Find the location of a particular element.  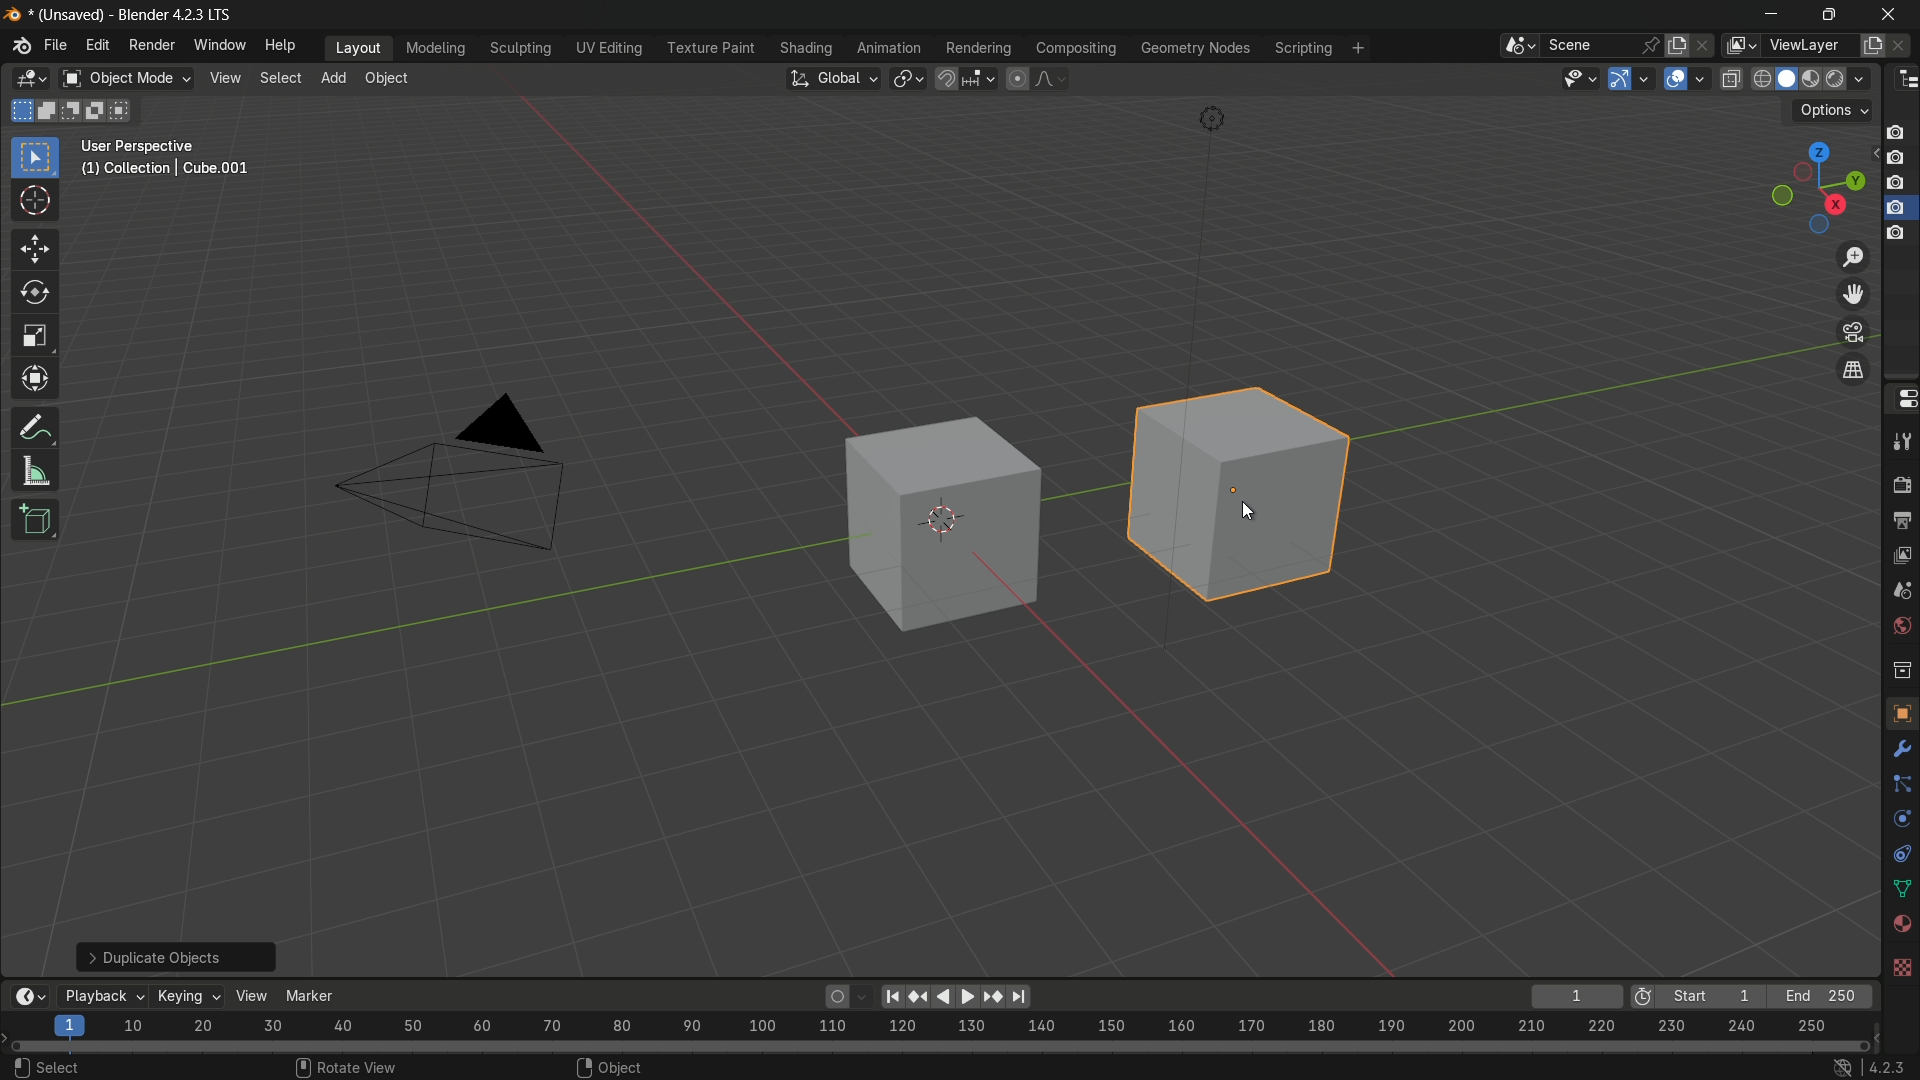

view is located at coordinates (255, 995).